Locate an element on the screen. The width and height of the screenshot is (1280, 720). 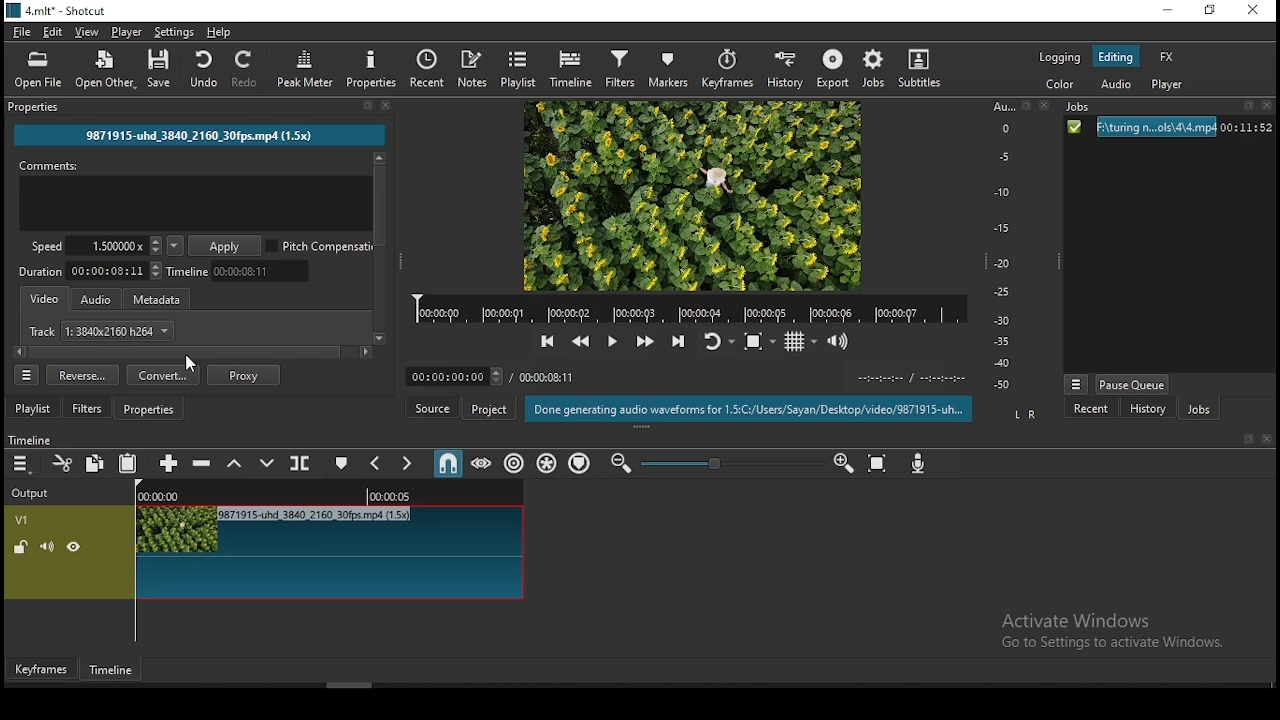
fx is located at coordinates (1167, 58).